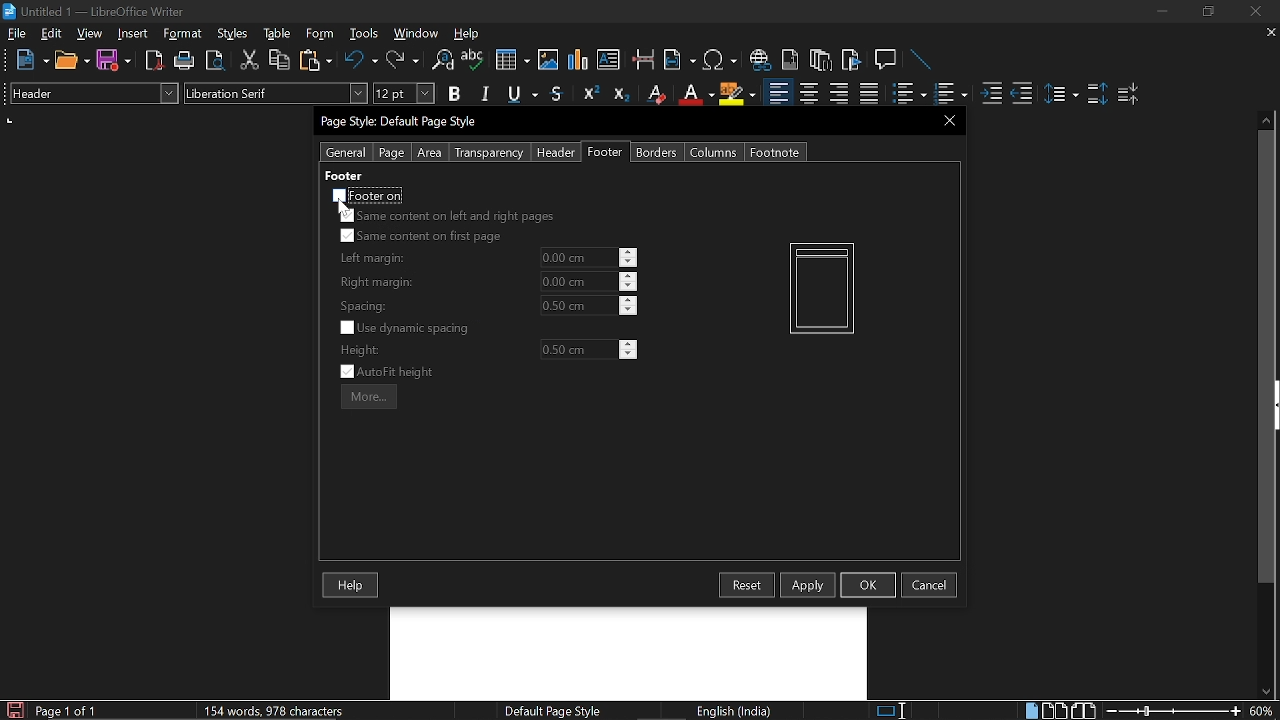 This screenshot has width=1280, height=720. Describe the element at coordinates (1086, 710) in the screenshot. I see `Book view` at that location.